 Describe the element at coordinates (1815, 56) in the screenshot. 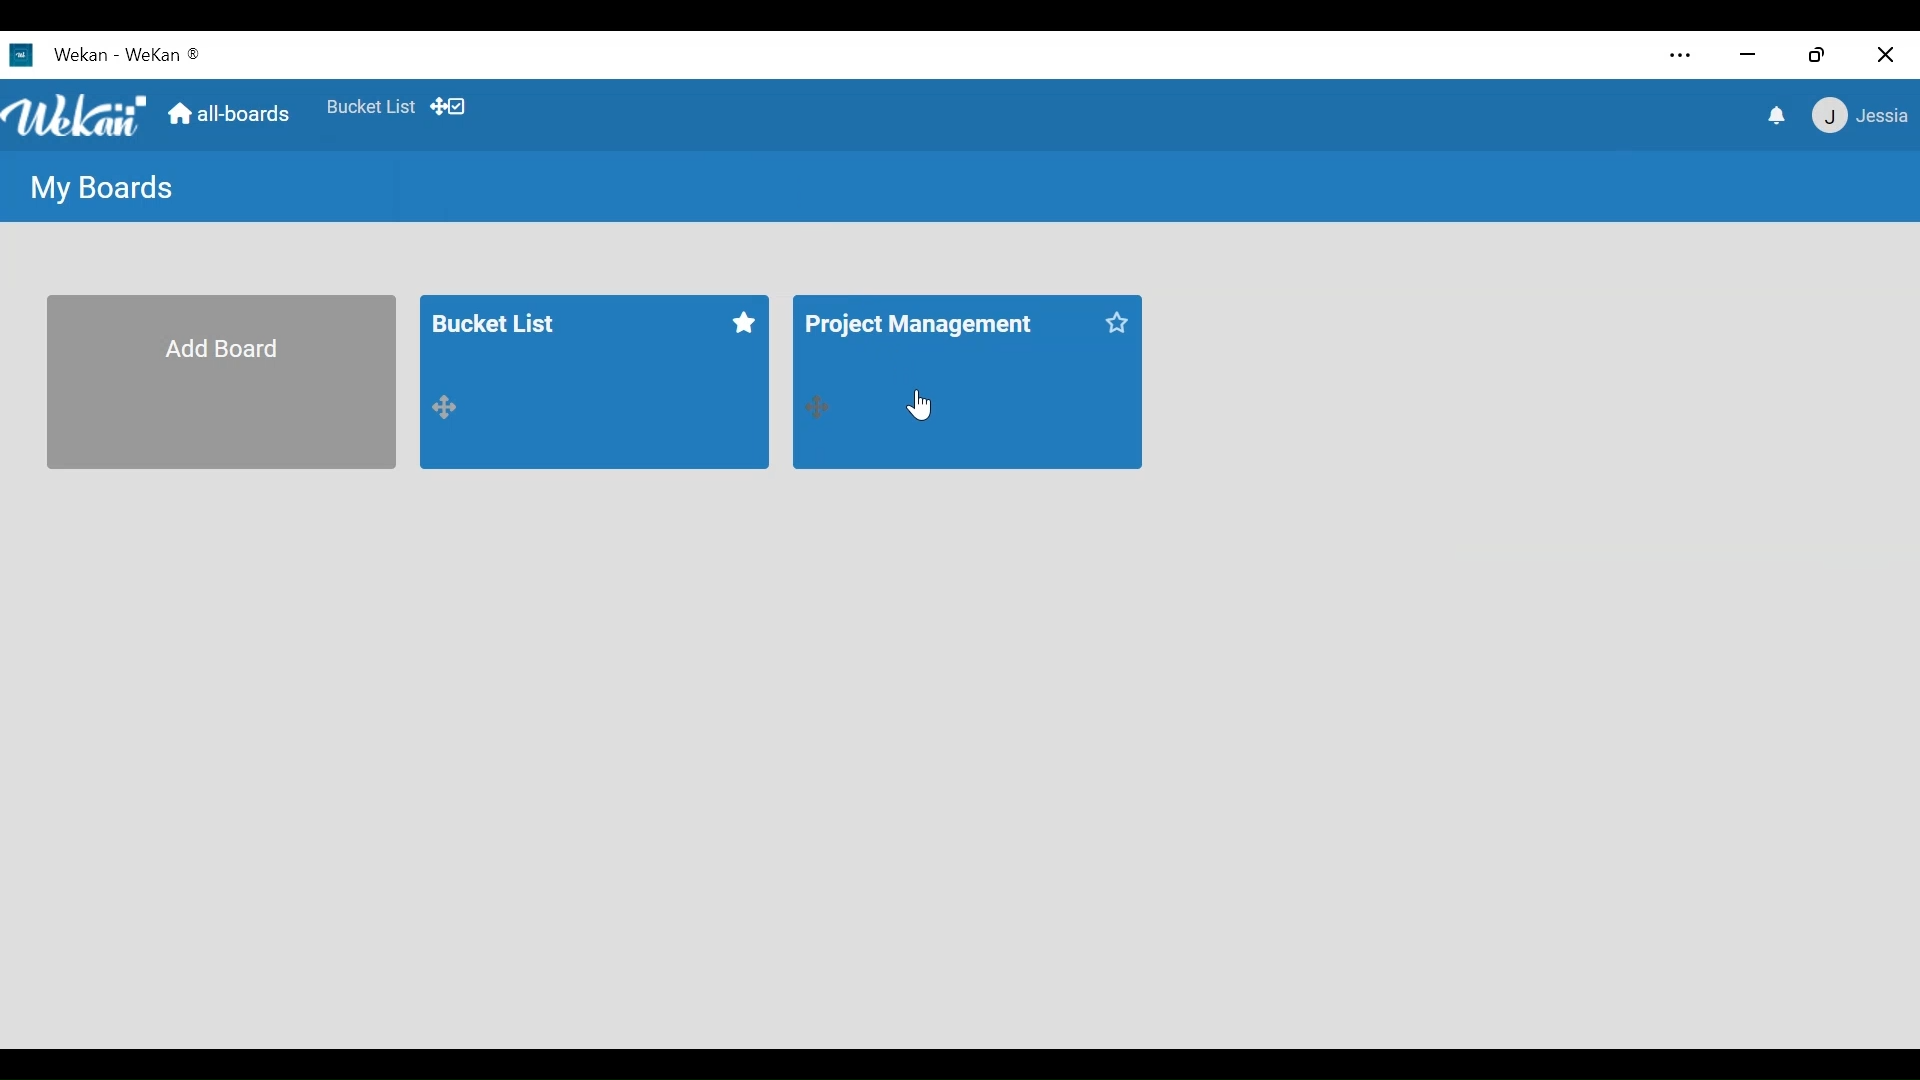

I see `Restore` at that location.